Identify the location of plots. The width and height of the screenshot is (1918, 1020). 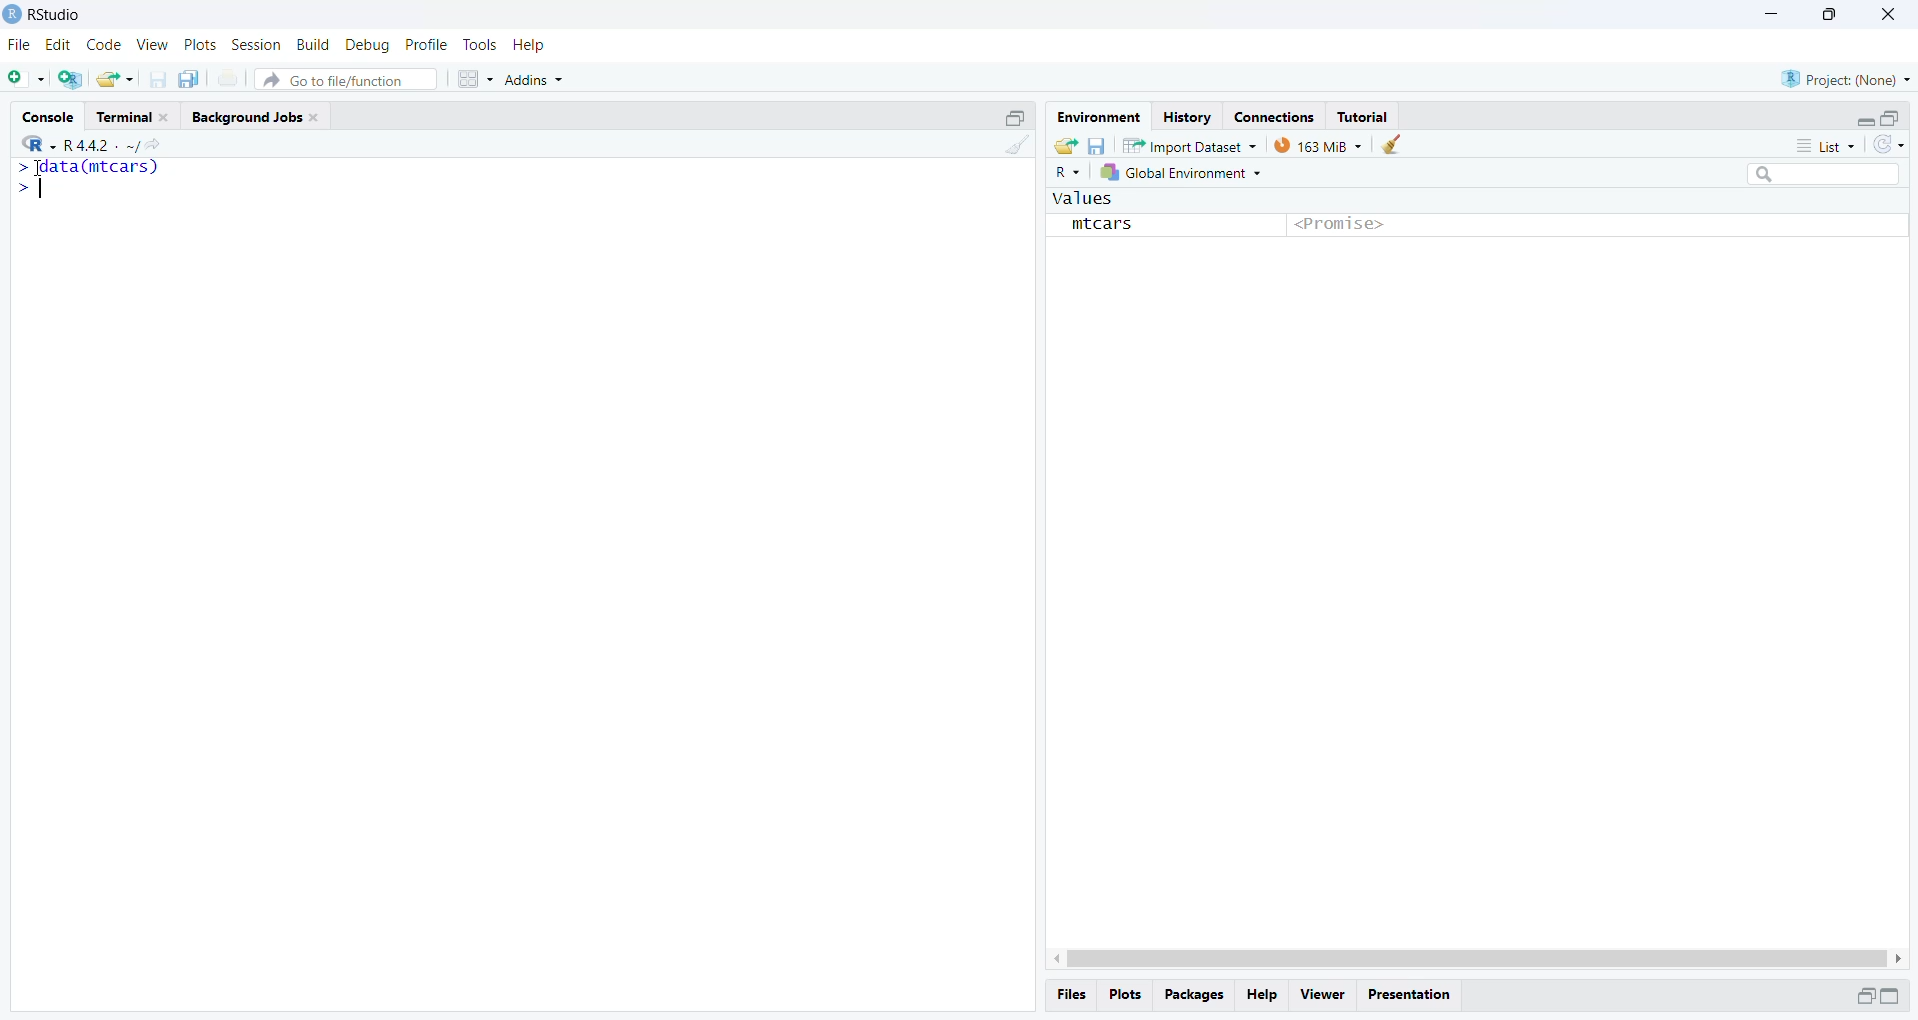
(1128, 995).